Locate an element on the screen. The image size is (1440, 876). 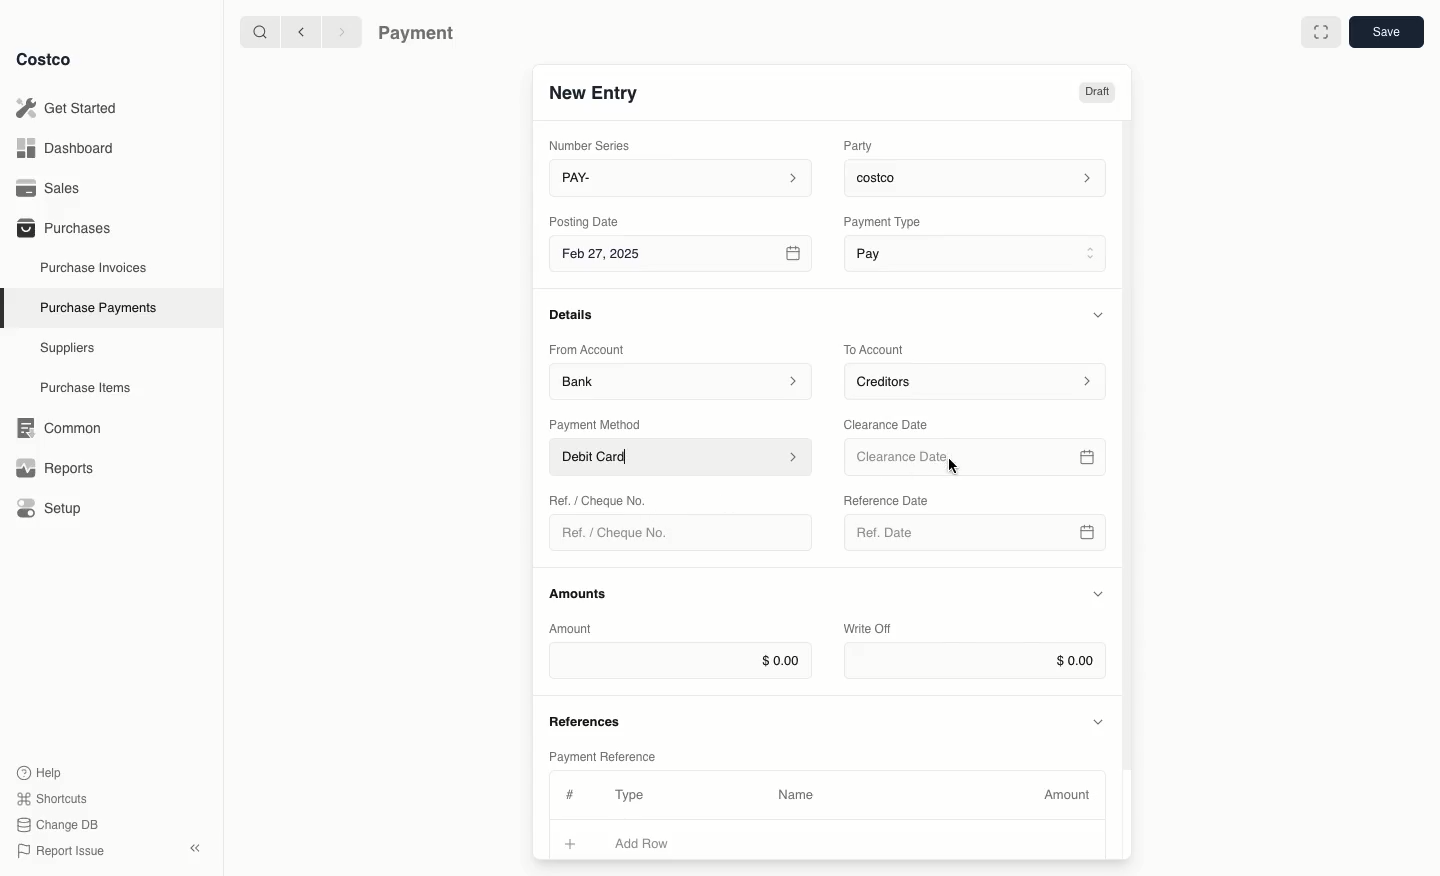
‘Common is located at coordinates (63, 425).